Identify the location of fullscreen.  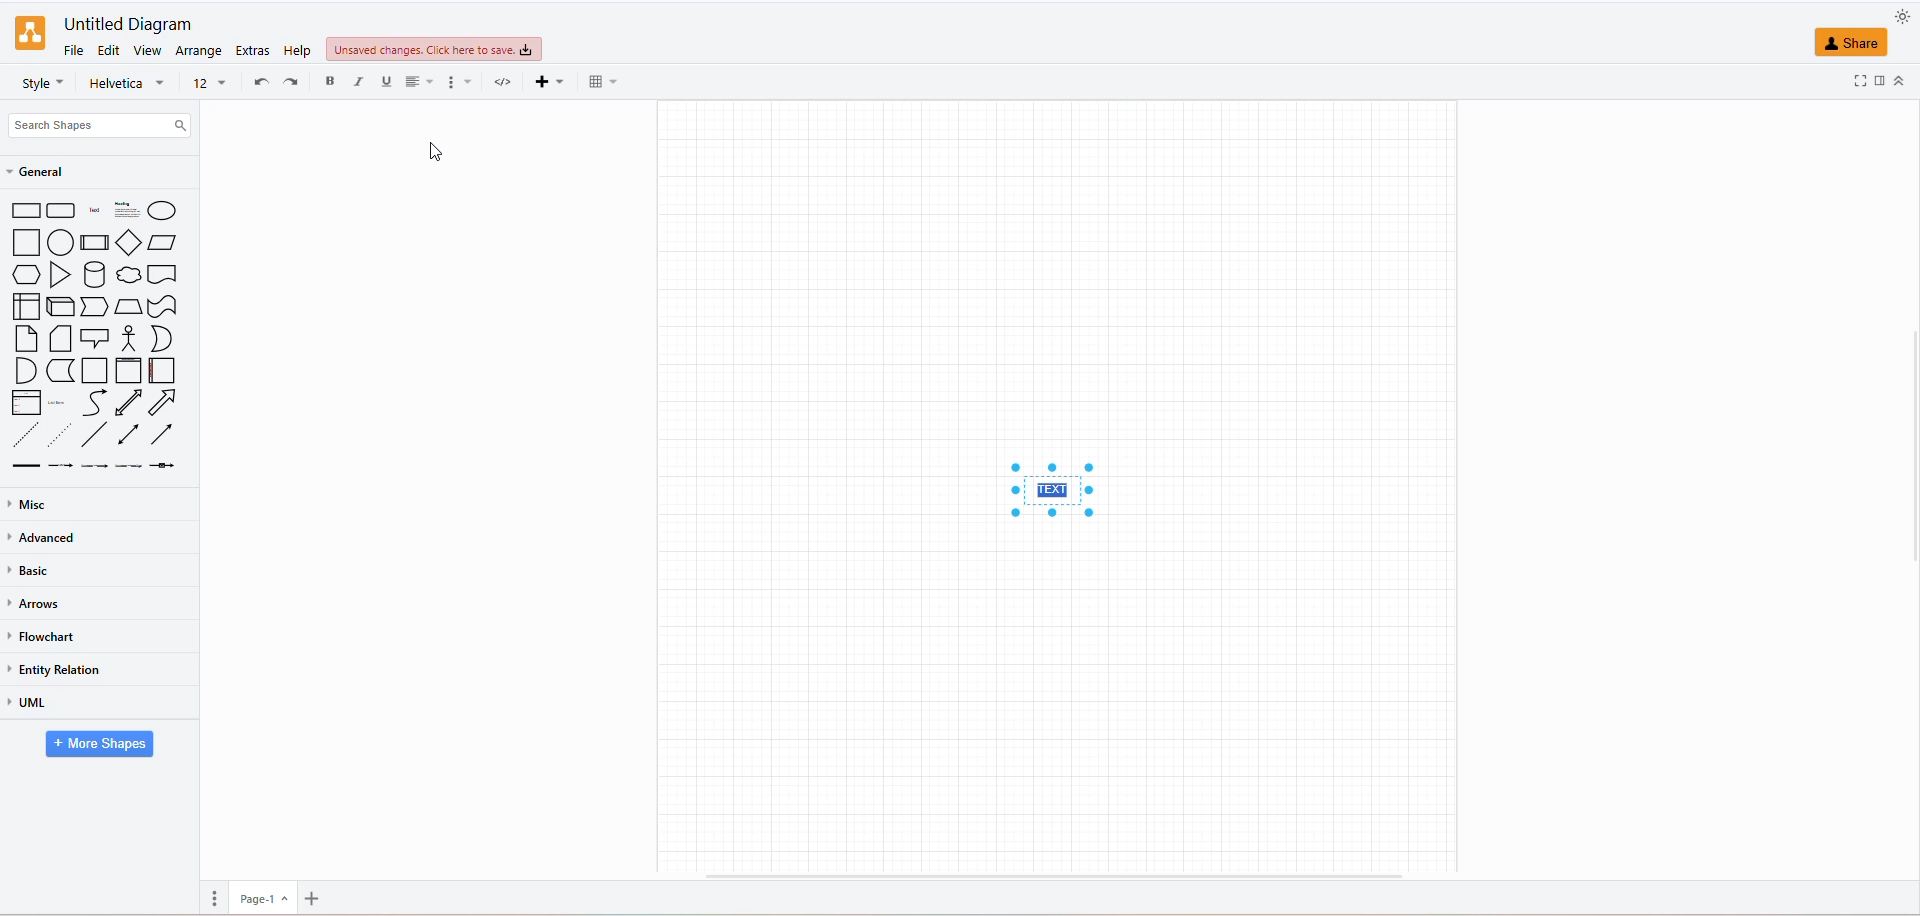
(1860, 79).